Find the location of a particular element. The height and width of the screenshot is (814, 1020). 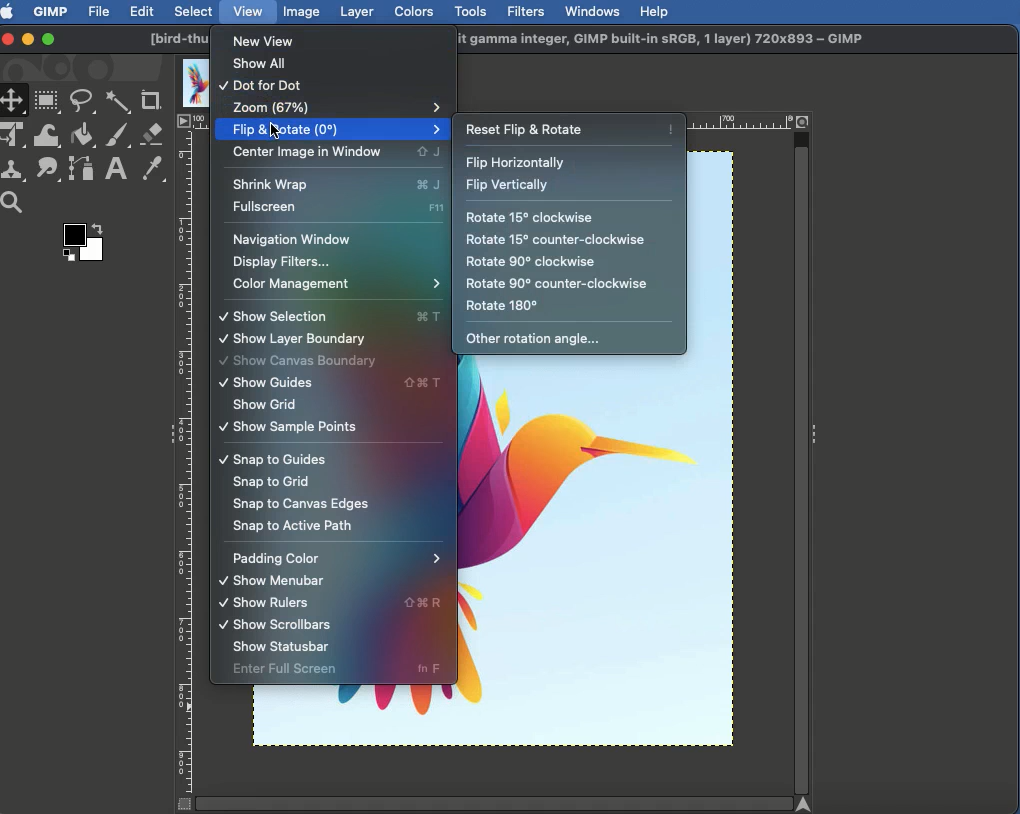

GIMP is located at coordinates (49, 11).